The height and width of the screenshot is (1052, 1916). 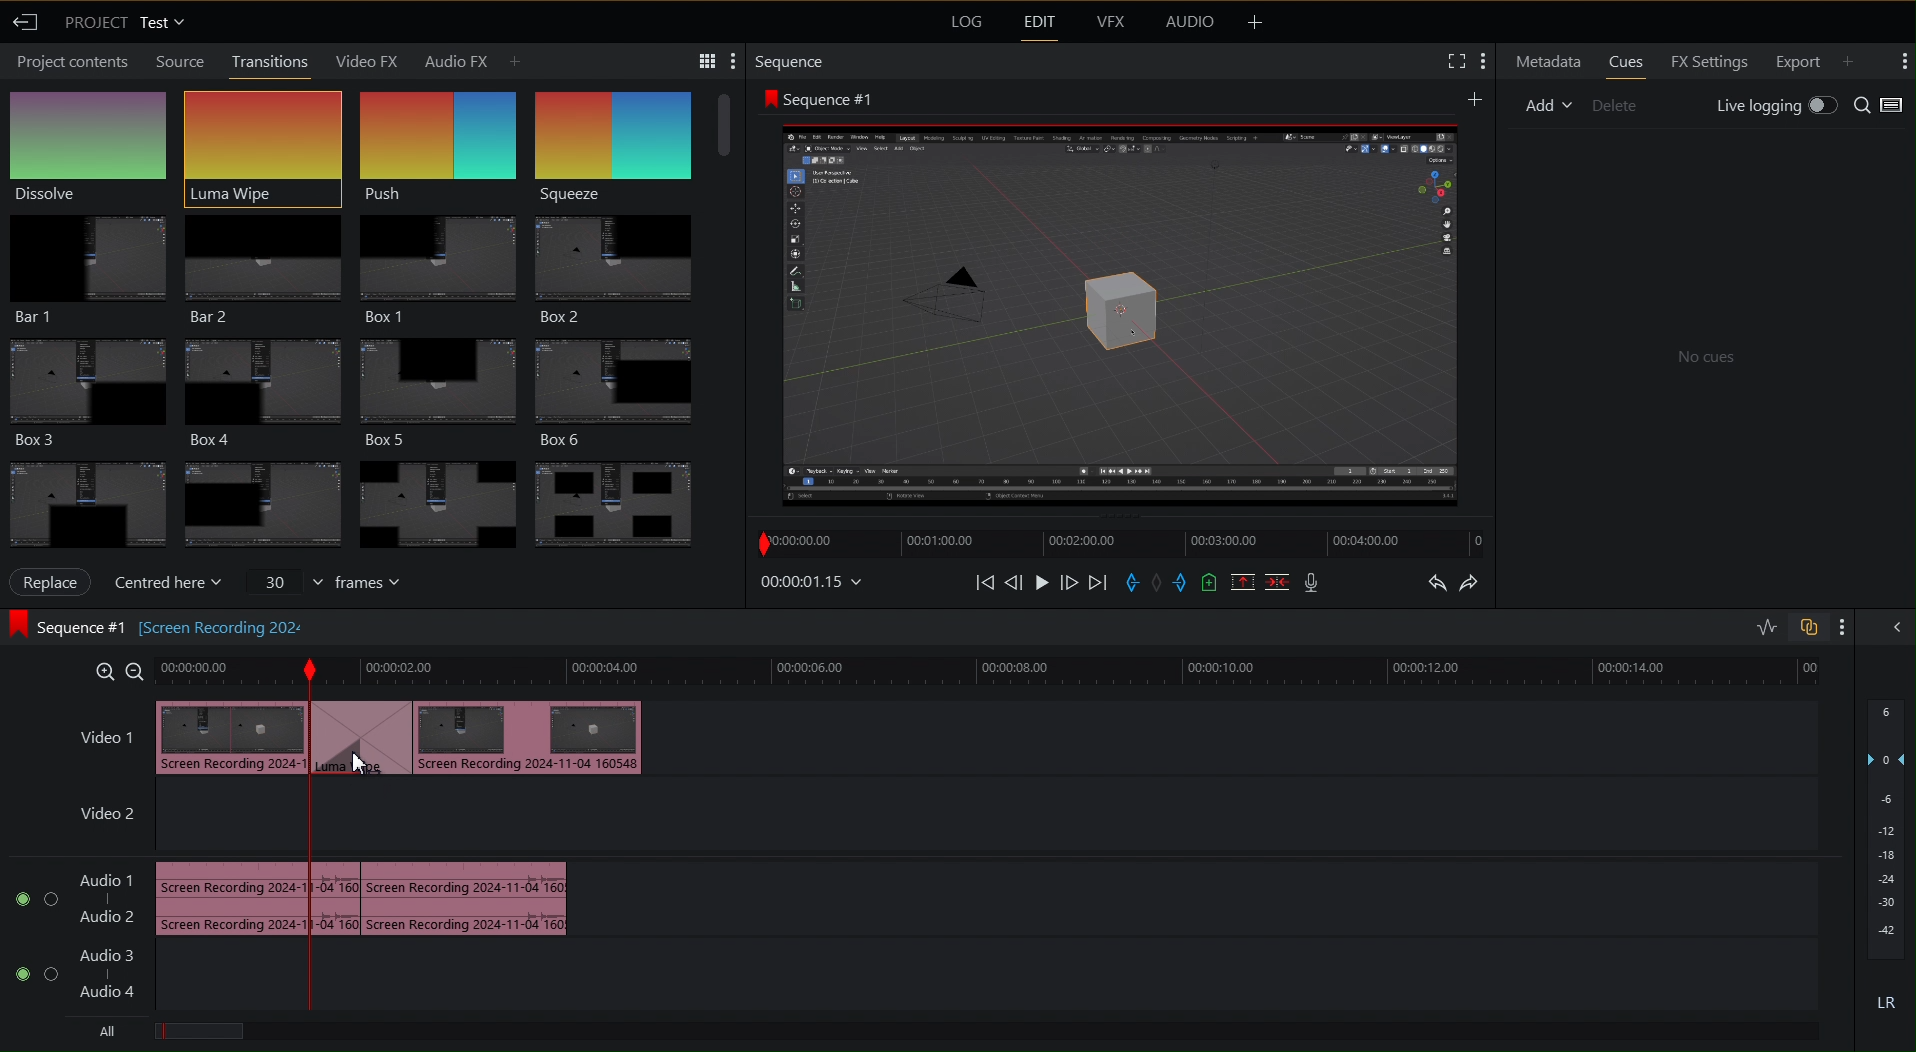 What do you see at coordinates (157, 625) in the screenshot?
I see `Sequence #1 [screen Recording202]` at bounding box center [157, 625].